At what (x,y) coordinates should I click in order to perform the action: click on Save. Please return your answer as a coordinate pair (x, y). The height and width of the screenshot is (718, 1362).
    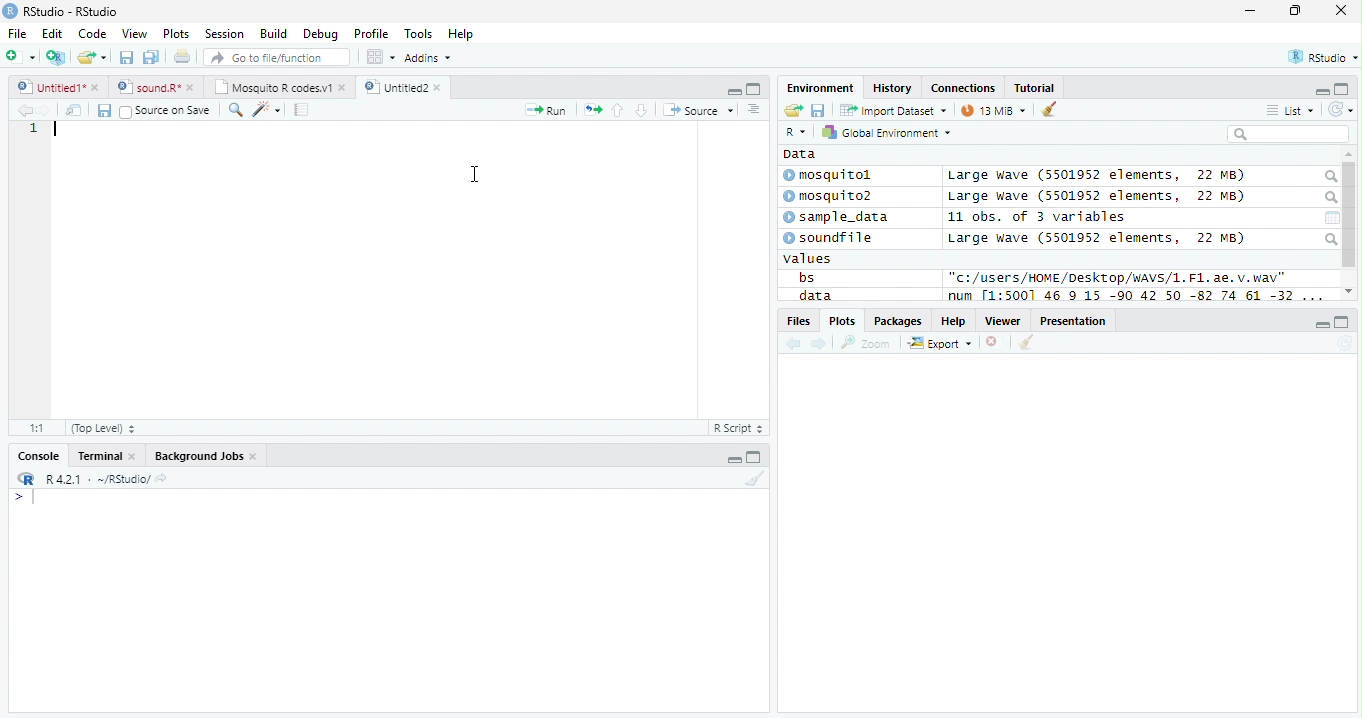
    Looking at the image, I should click on (103, 111).